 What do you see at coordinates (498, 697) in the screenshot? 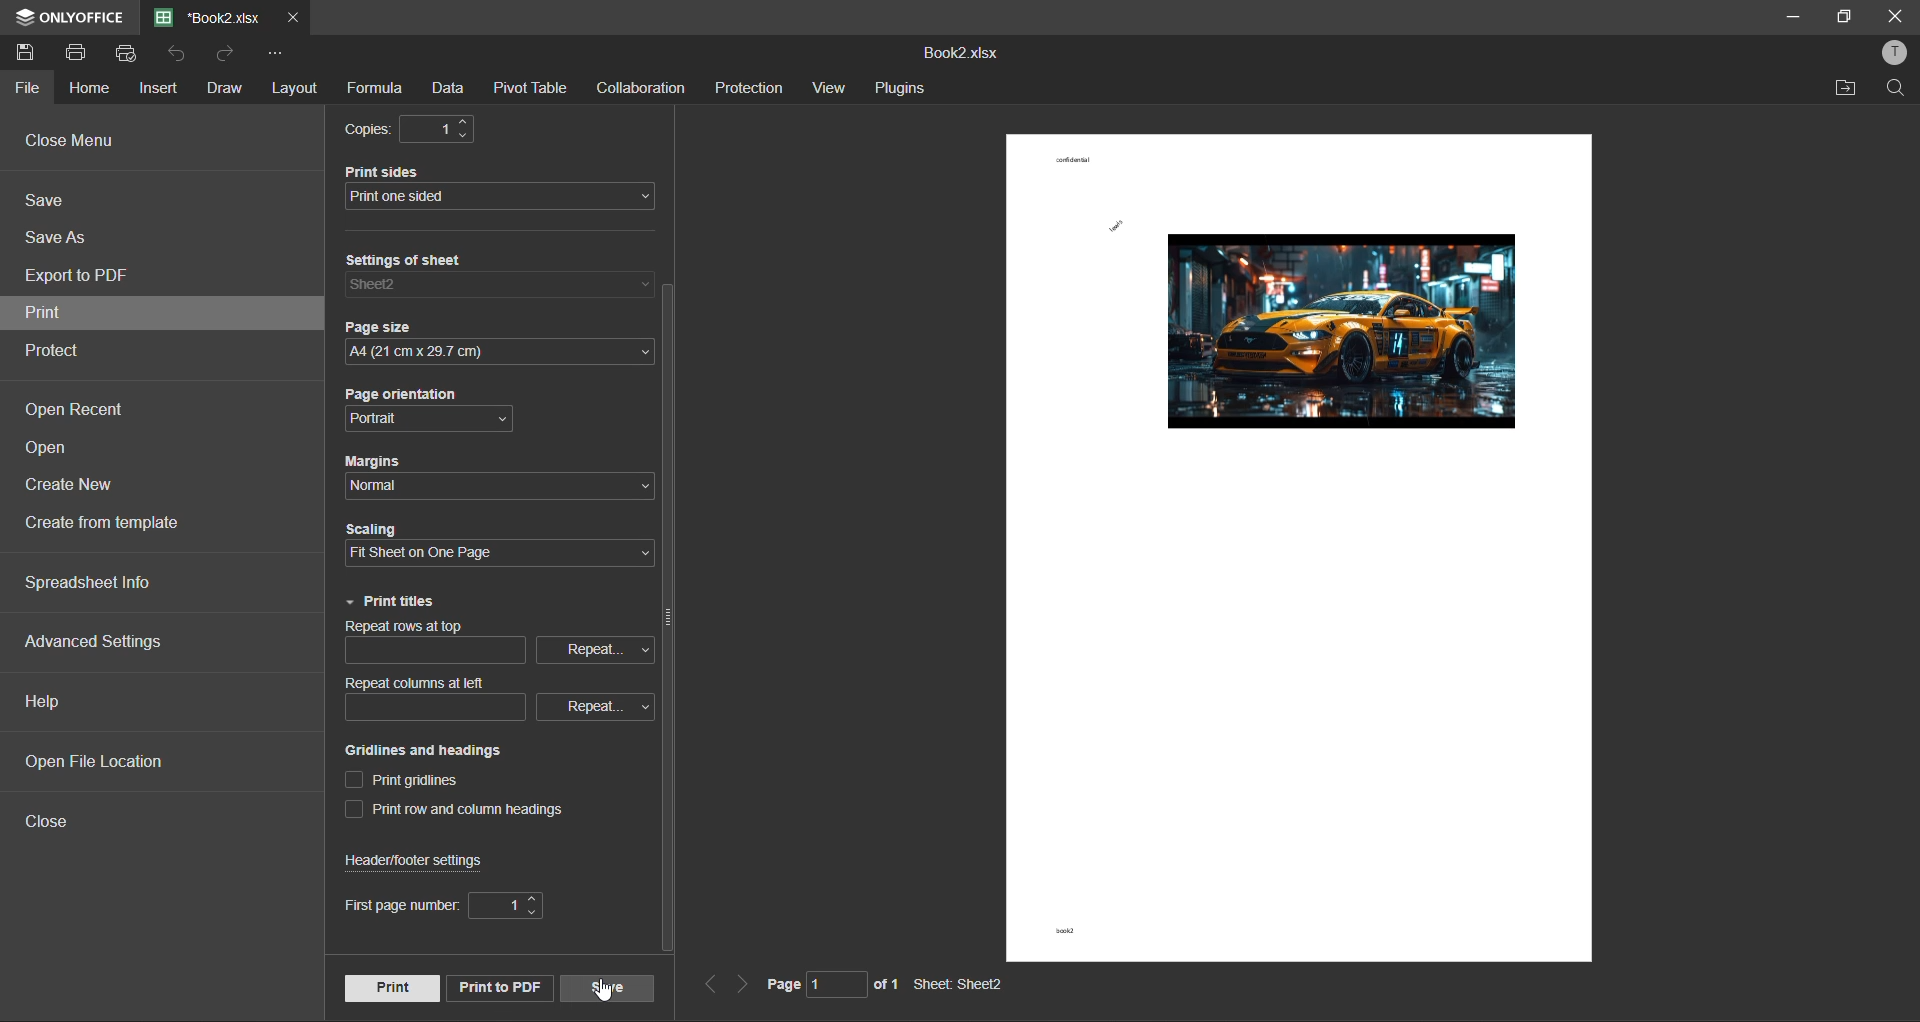
I see `repeat columns at left` at bounding box center [498, 697].